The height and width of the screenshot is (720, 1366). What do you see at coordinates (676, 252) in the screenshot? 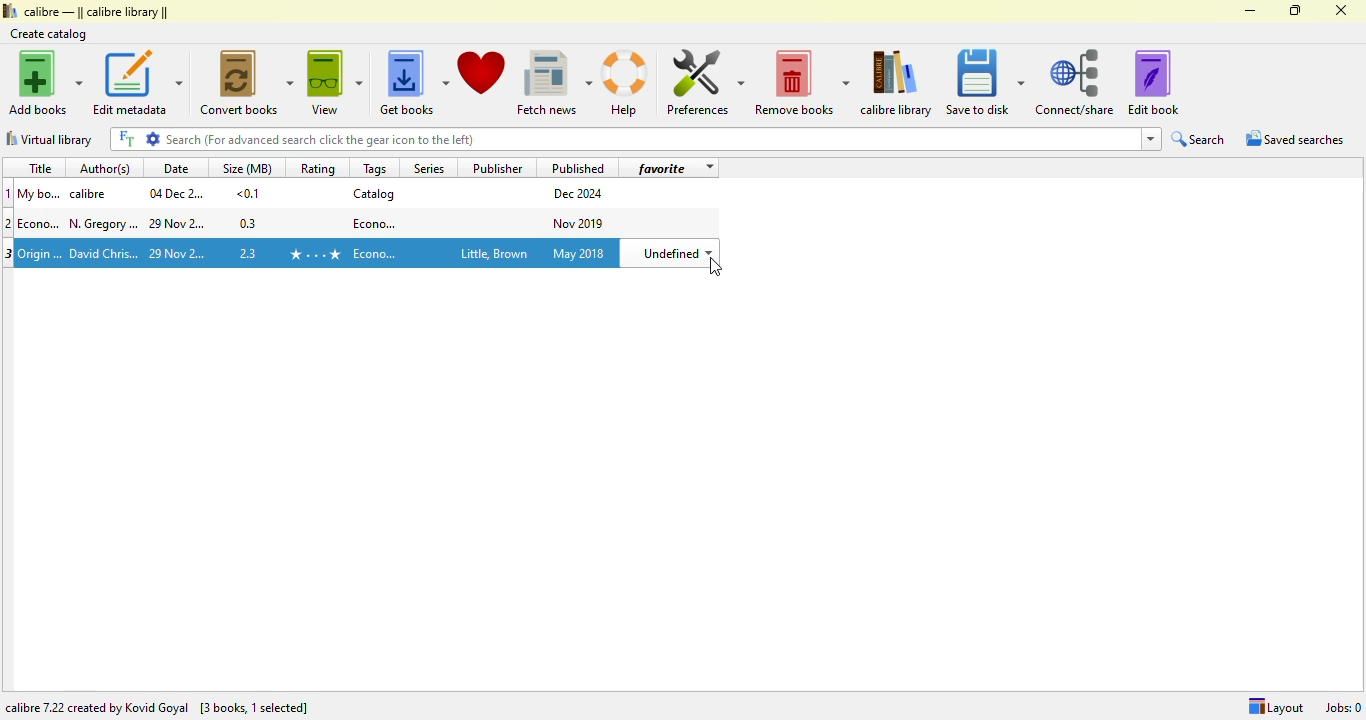
I see `undefined` at bounding box center [676, 252].